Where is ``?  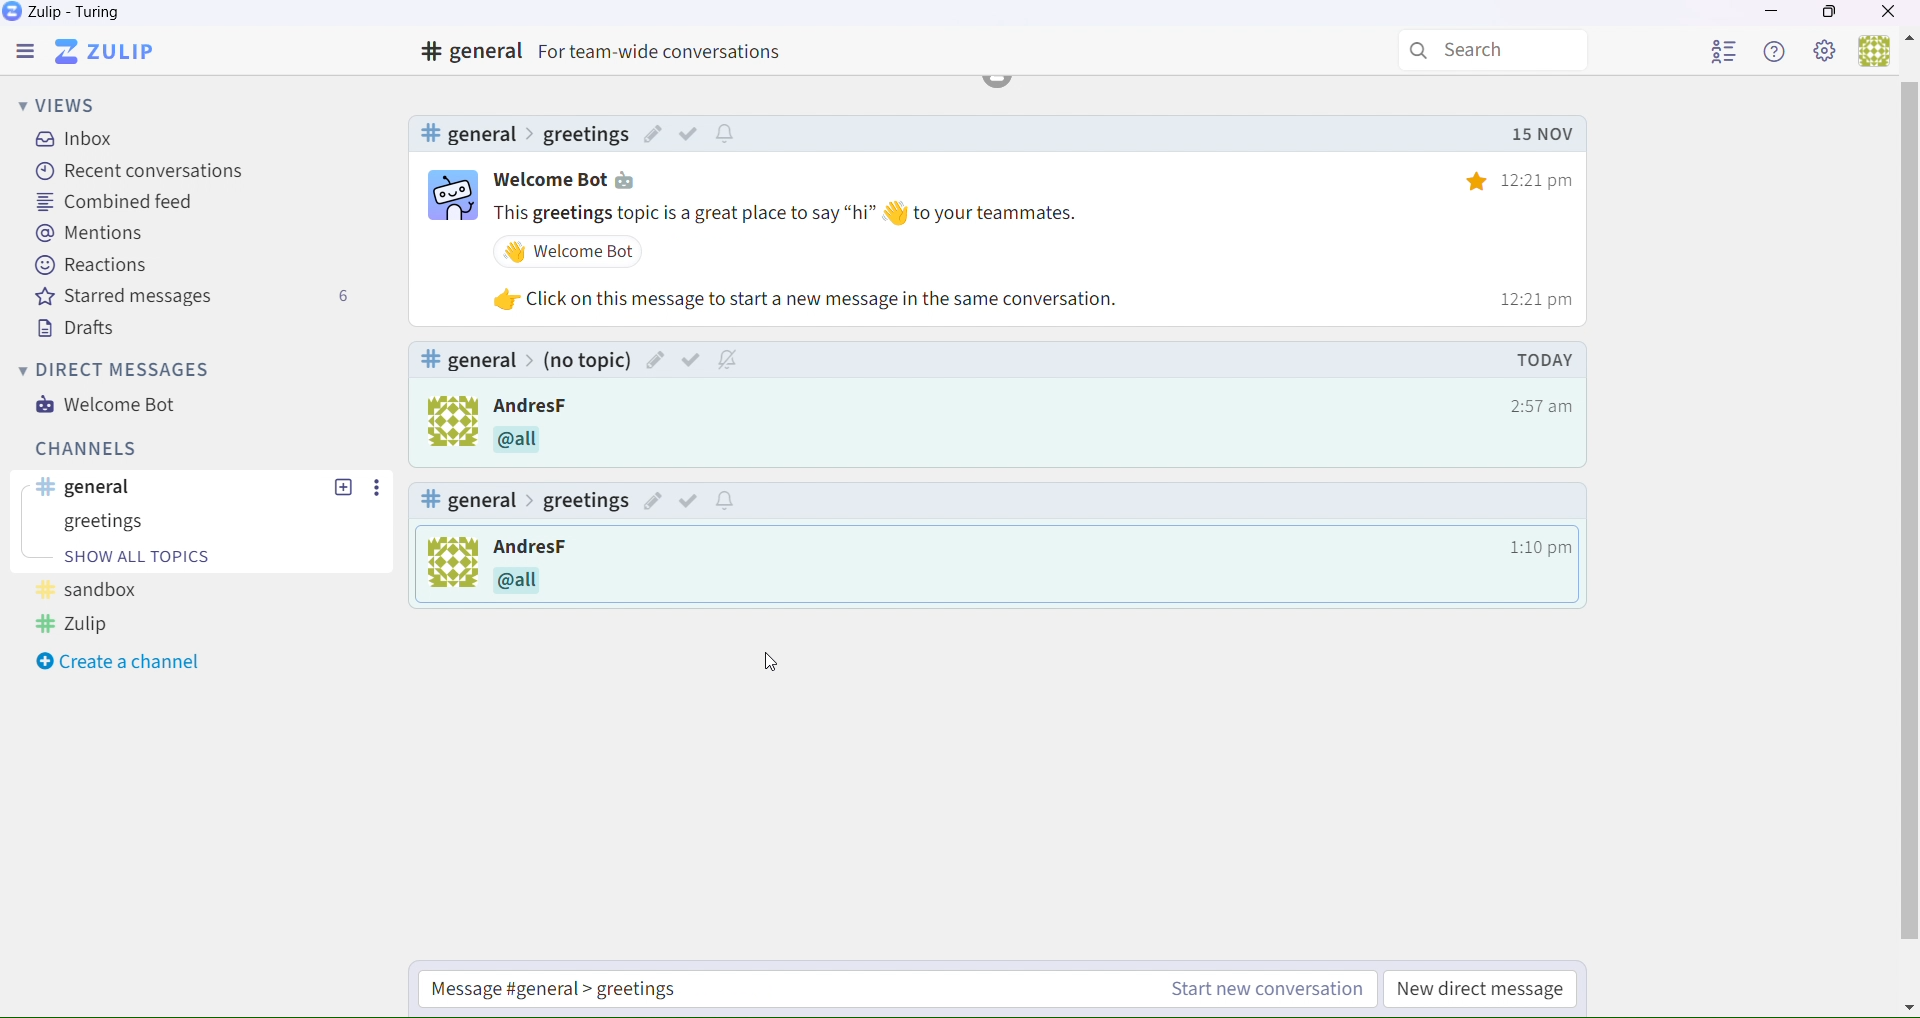  is located at coordinates (1908, 41).